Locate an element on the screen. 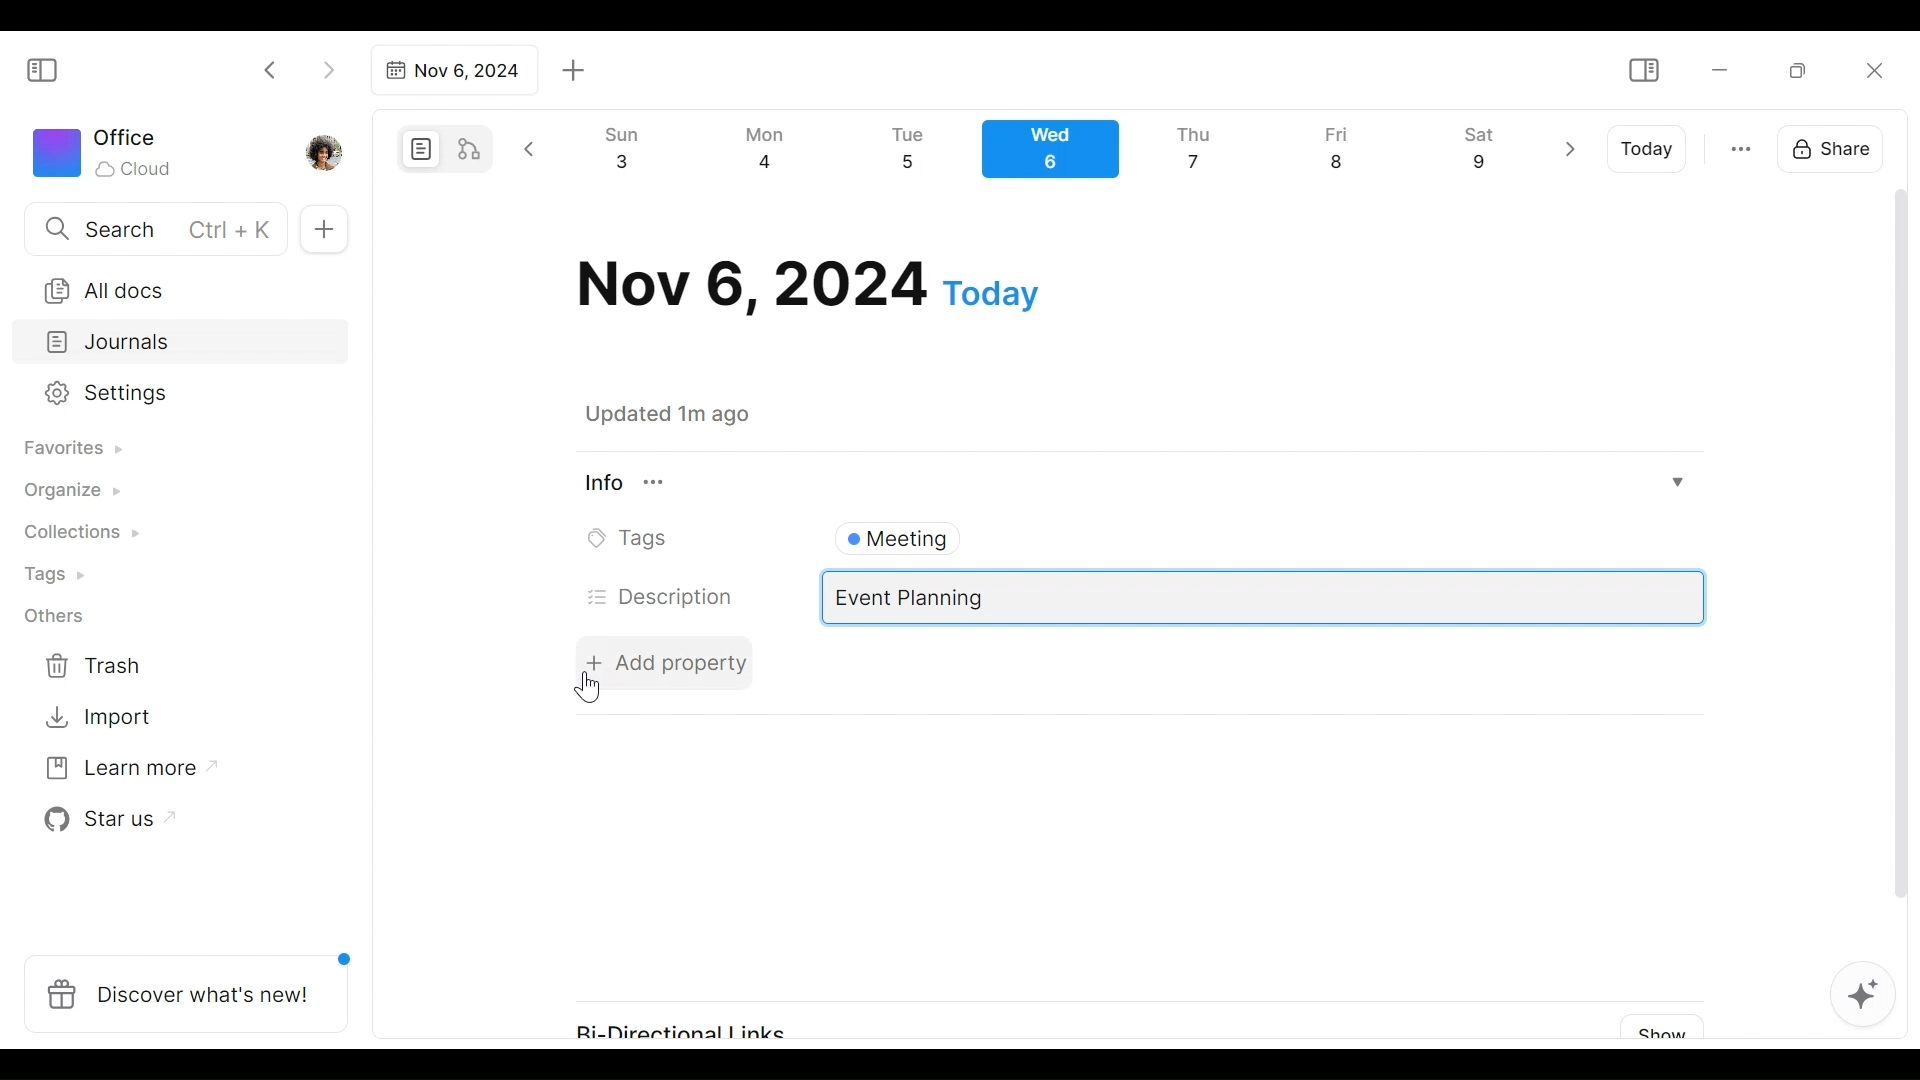  Collections is located at coordinates (79, 535).